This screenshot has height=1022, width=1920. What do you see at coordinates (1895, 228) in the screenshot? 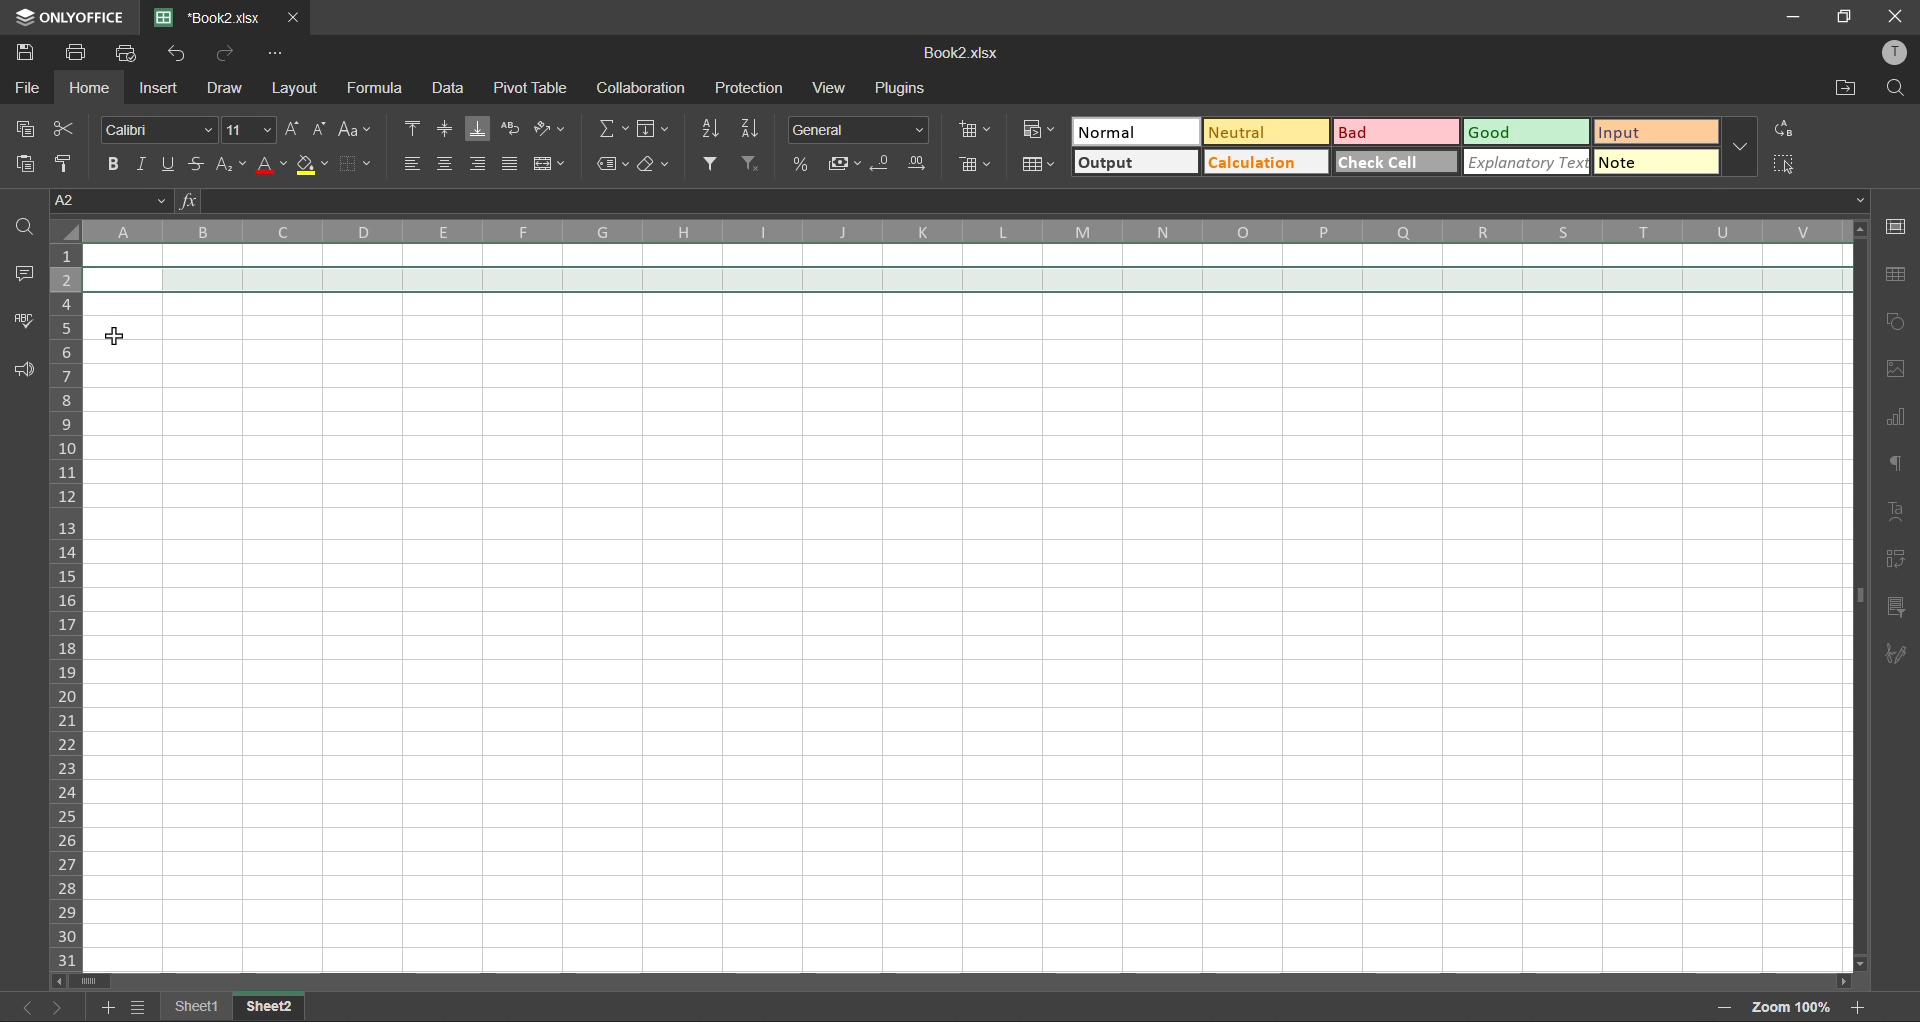
I see `cell settings` at bounding box center [1895, 228].